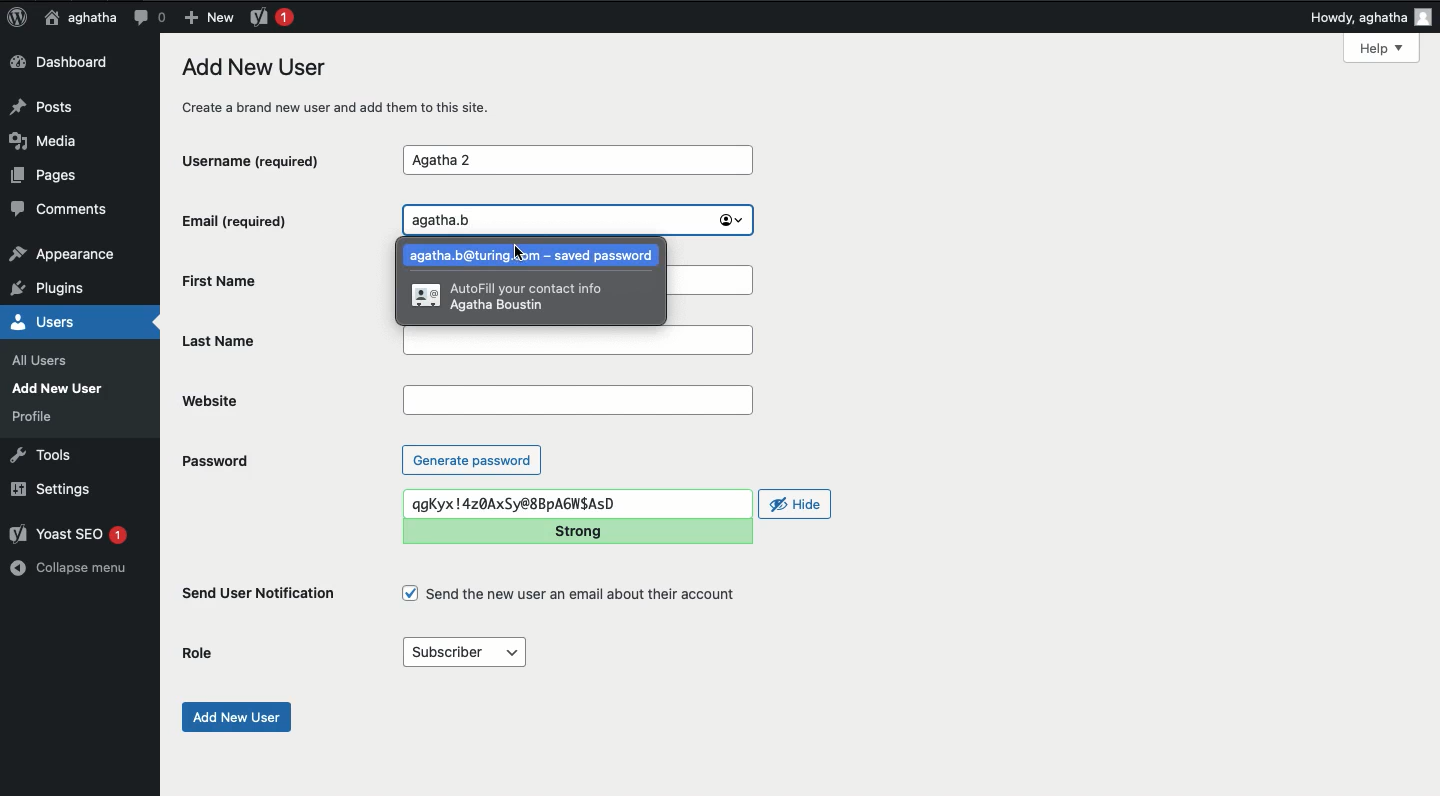  Describe the element at coordinates (578, 220) in the screenshot. I see `Agatha.b` at that location.